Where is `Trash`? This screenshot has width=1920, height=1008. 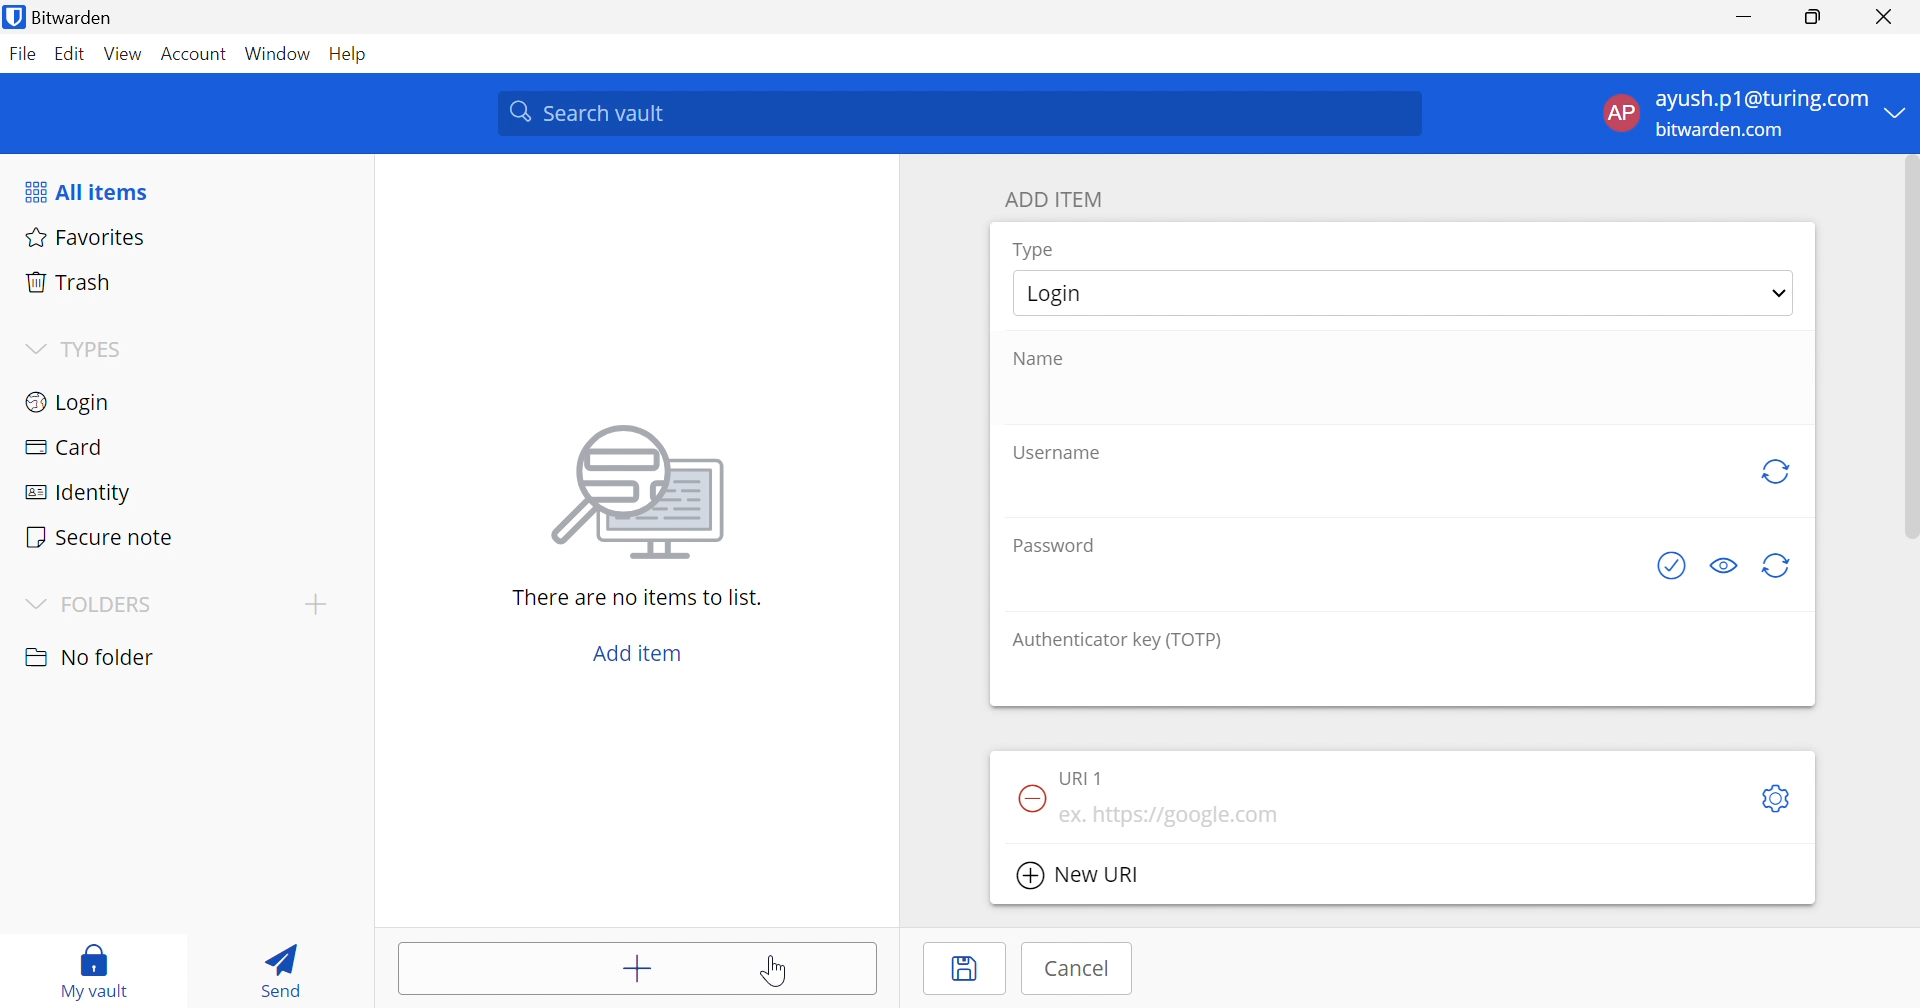
Trash is located at coordinates (75, 285).